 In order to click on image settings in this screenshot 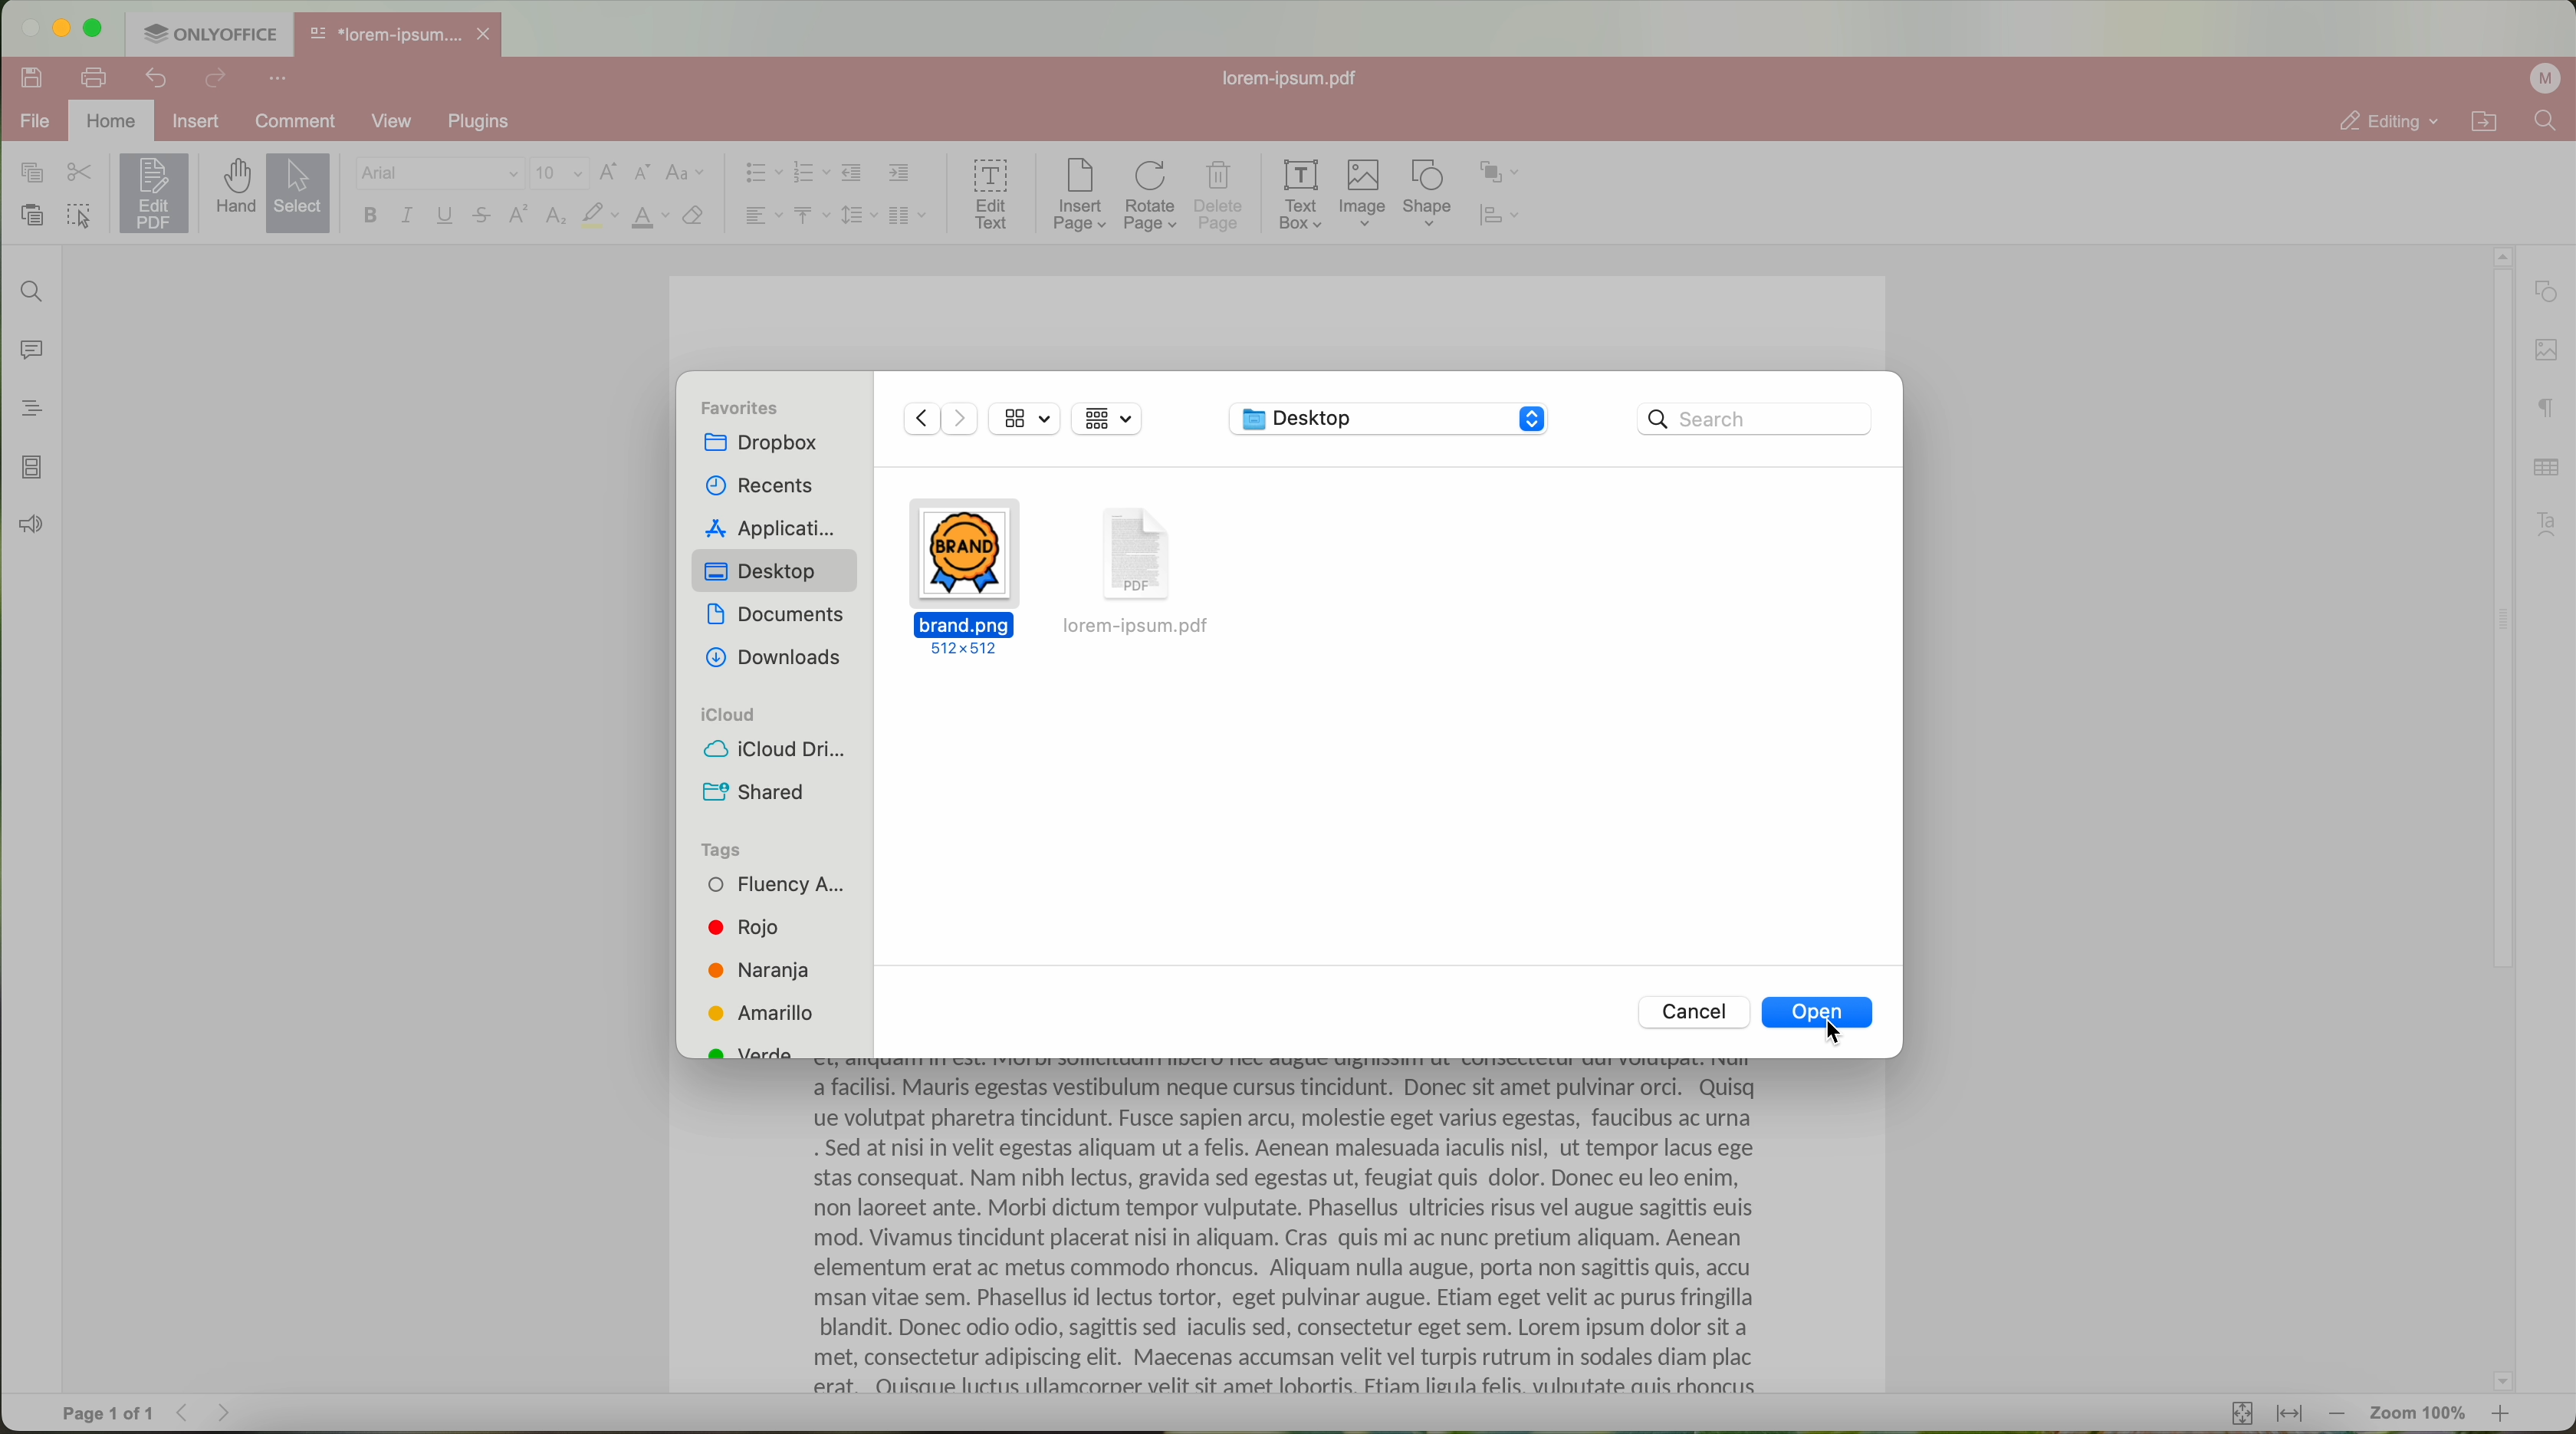, I will do `click(2546, 351)`.